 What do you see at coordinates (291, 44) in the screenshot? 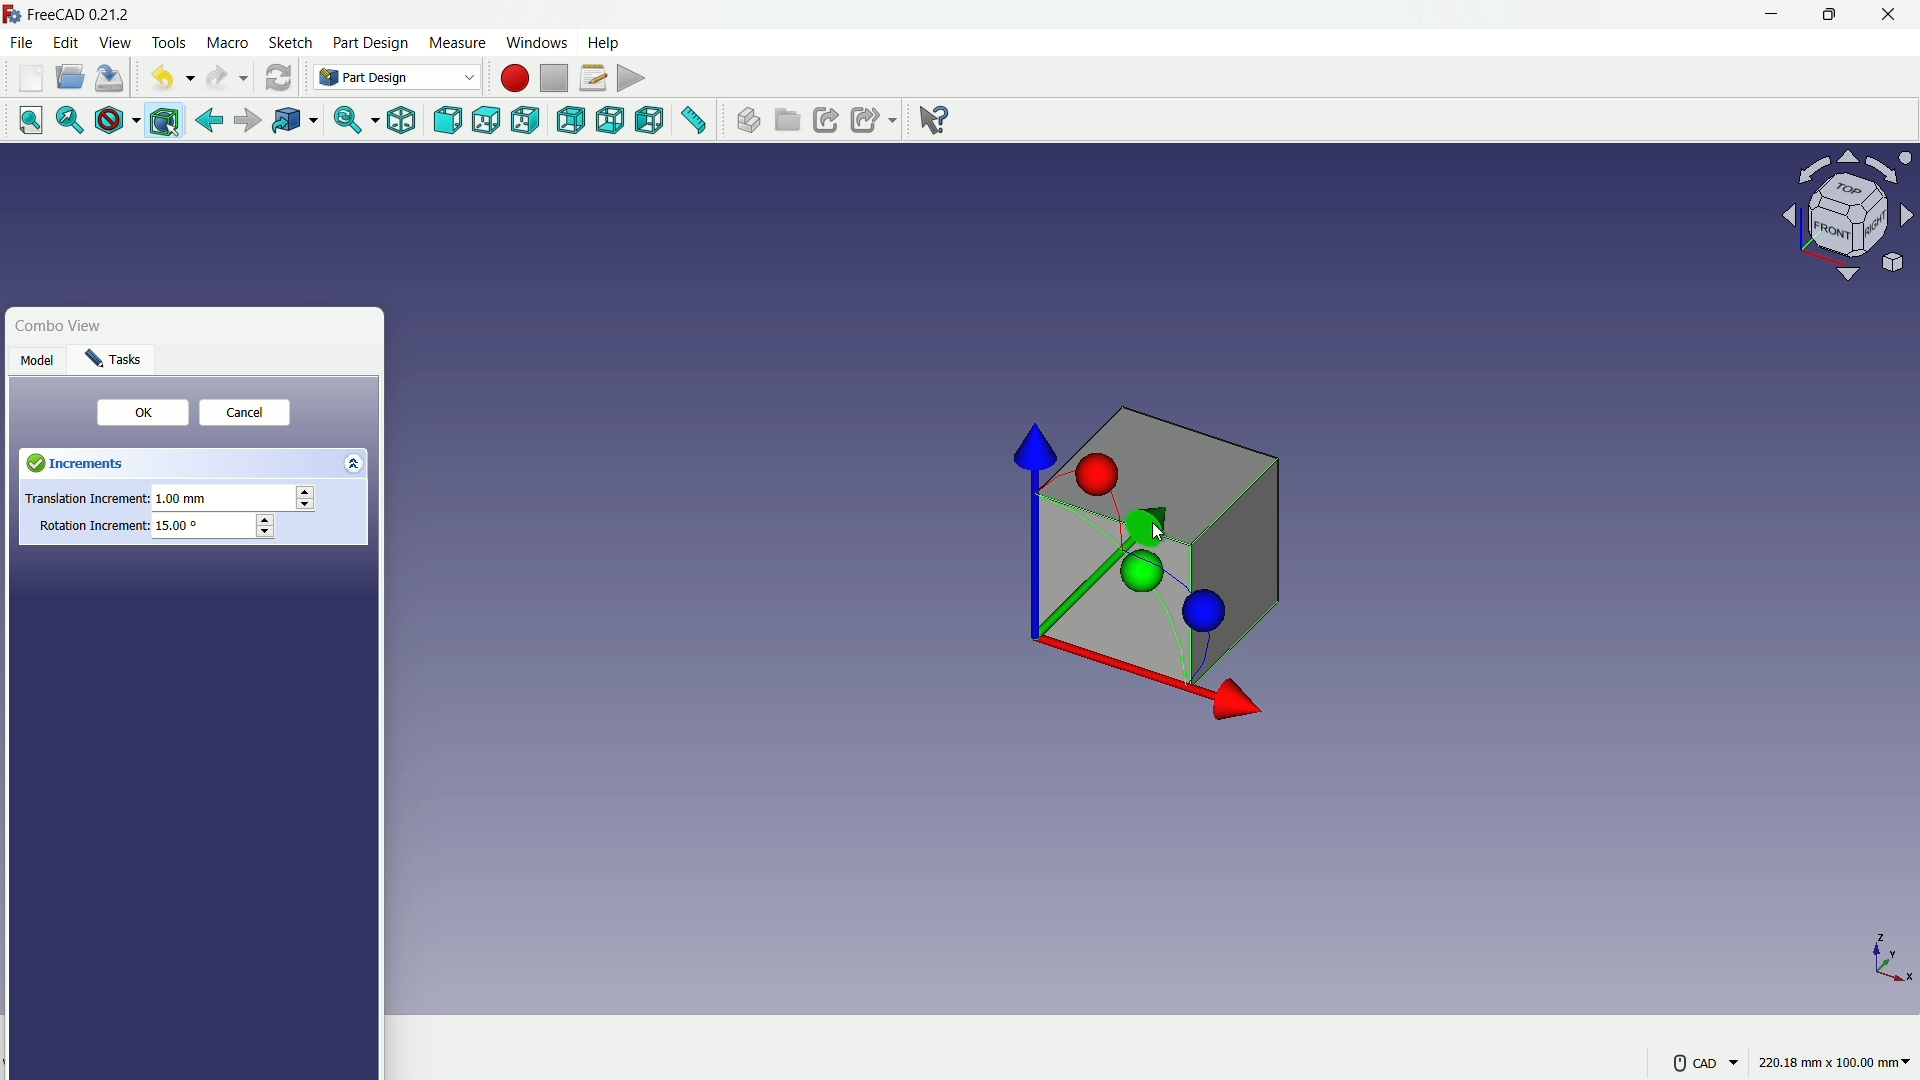
I see `sketch` at bounding box center [291, 44].